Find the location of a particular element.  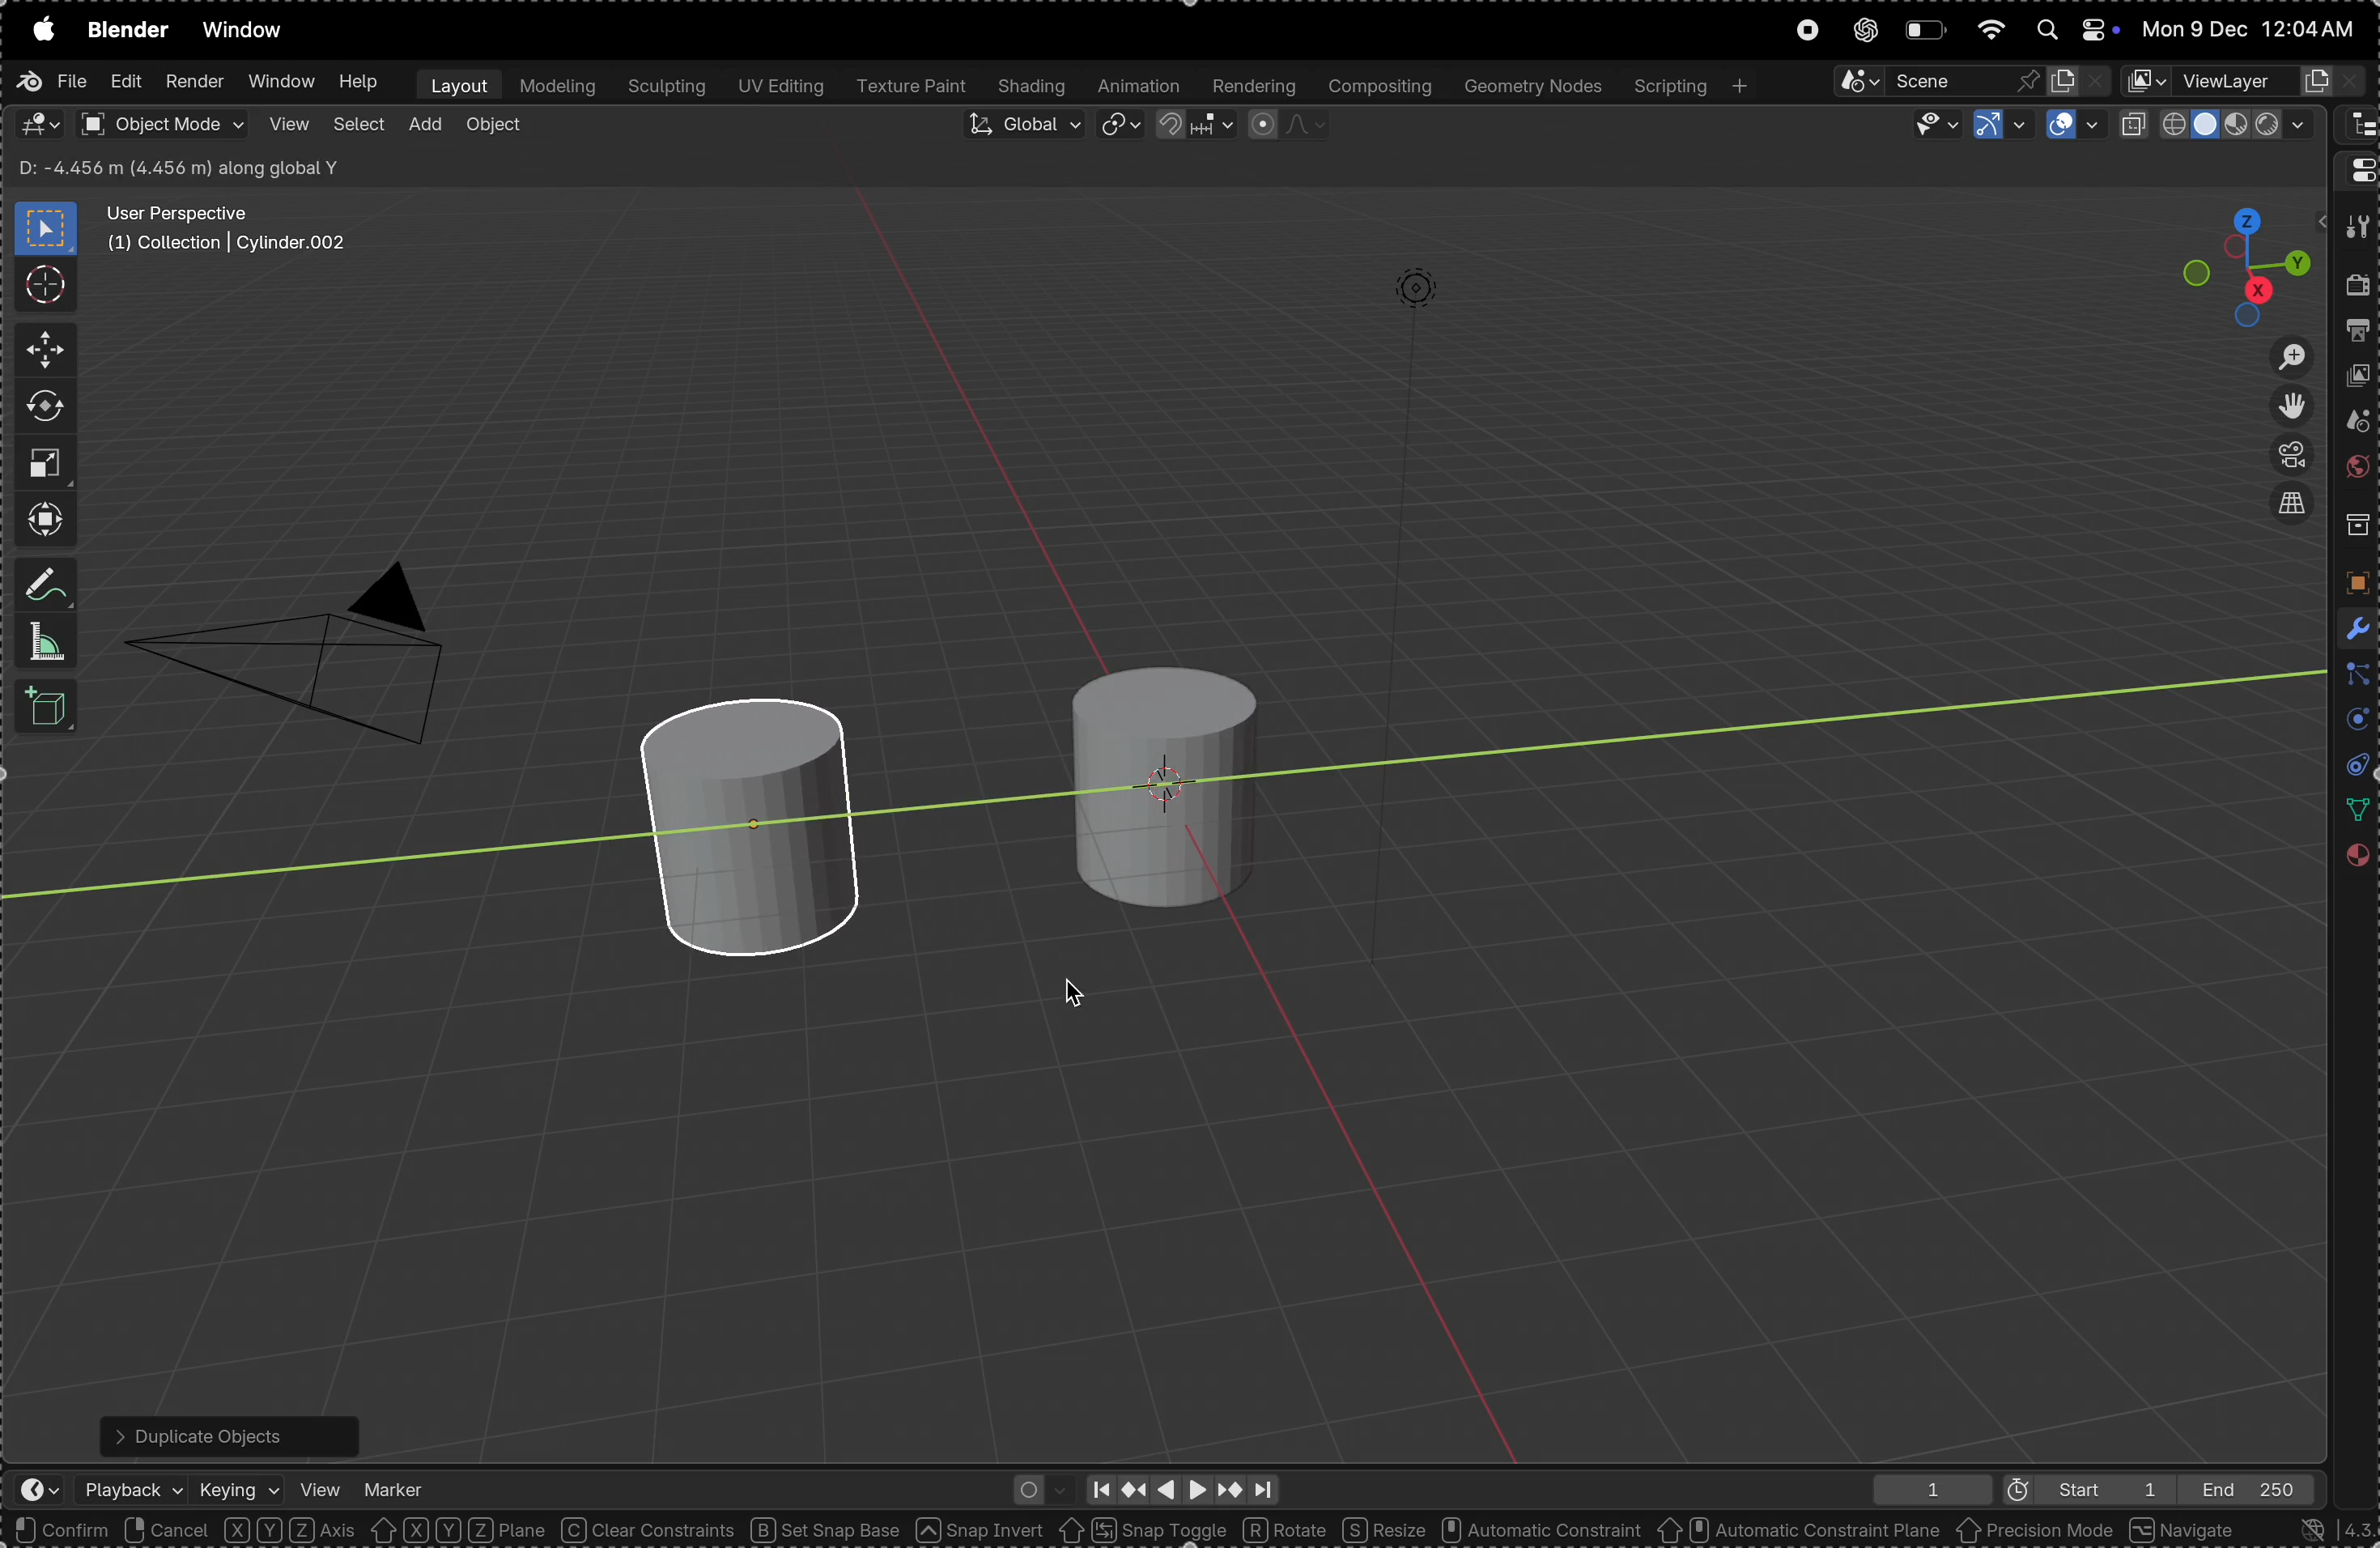

cylinder is located at coordinates (773, 828).